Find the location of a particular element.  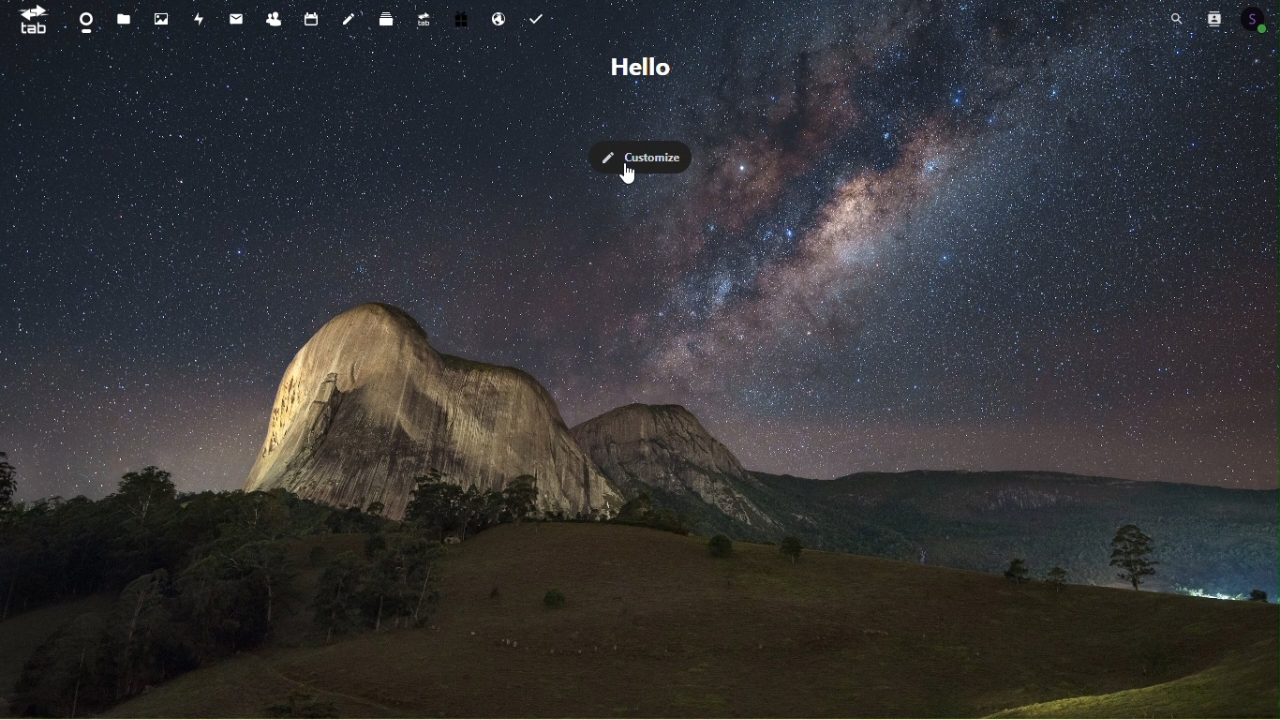

deck is located at coordinates (386, 17).